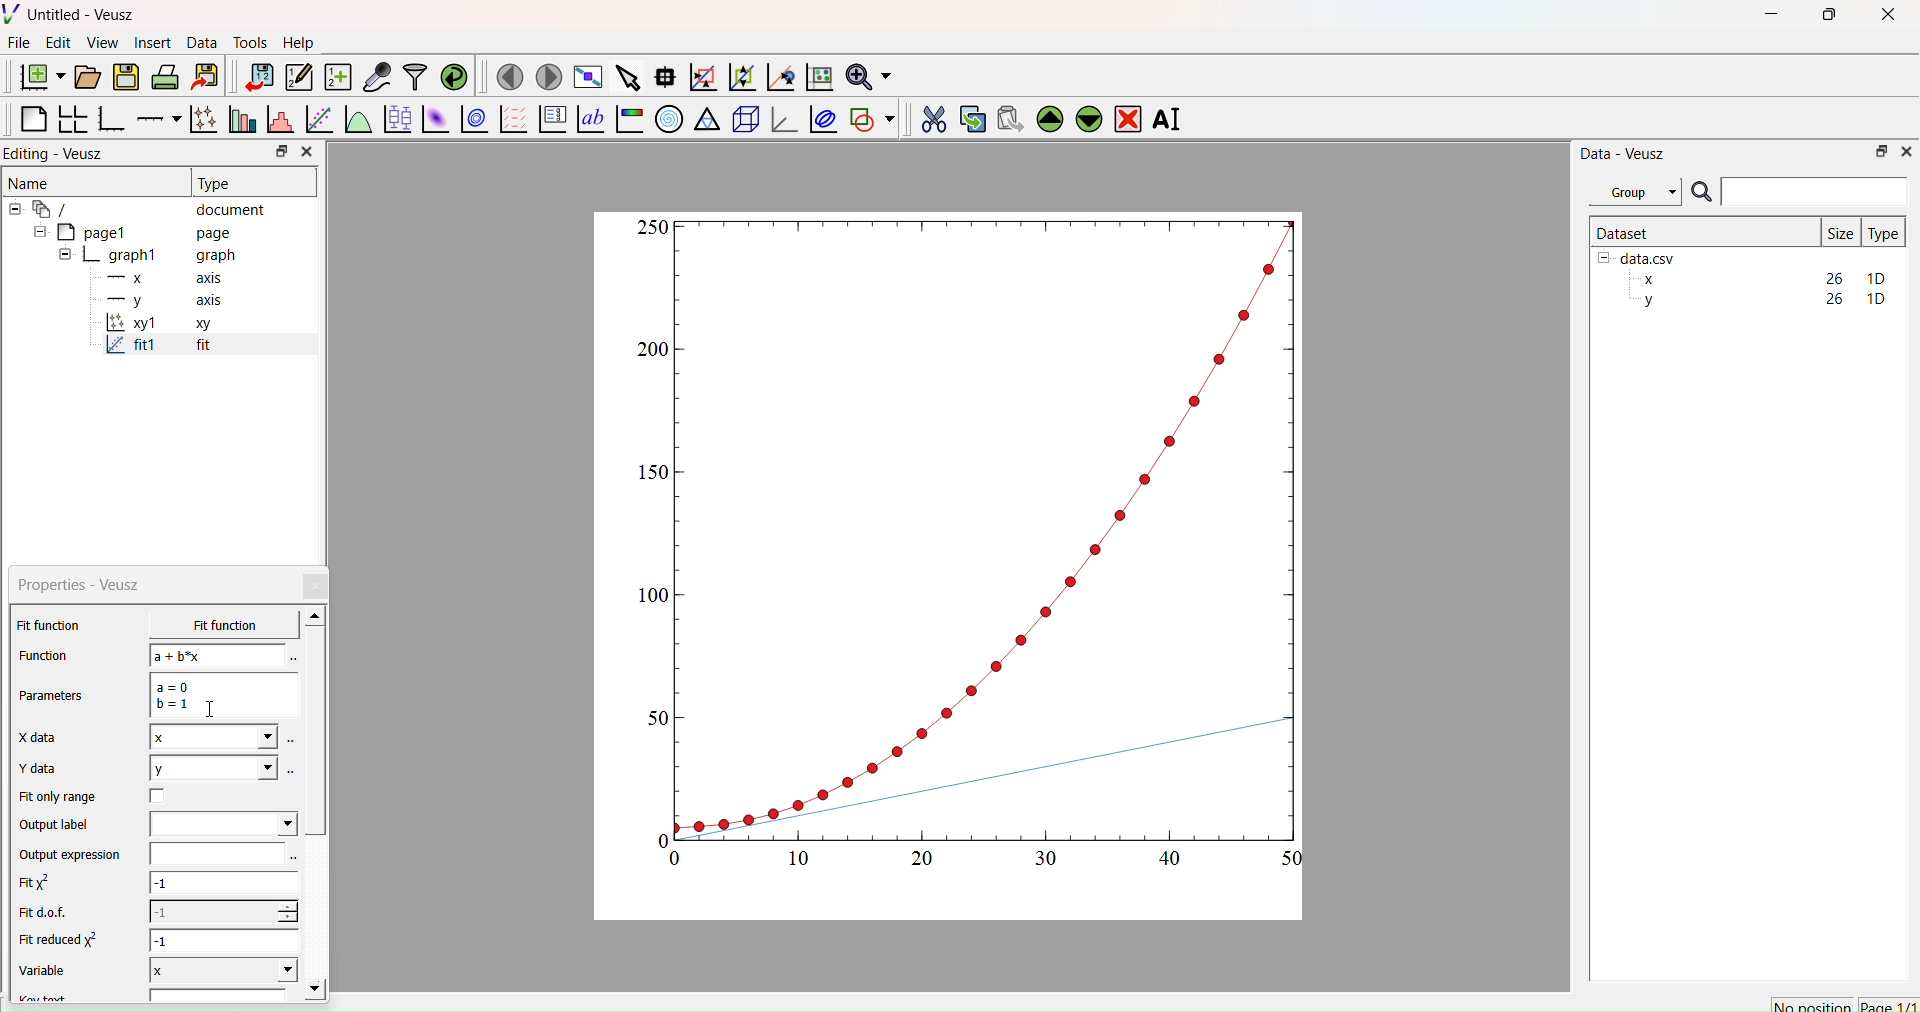 This screenshot has height=1012, width=1920. Describe the element at coordinates (296, 42) in the screenshot. I see `Help` at that location.